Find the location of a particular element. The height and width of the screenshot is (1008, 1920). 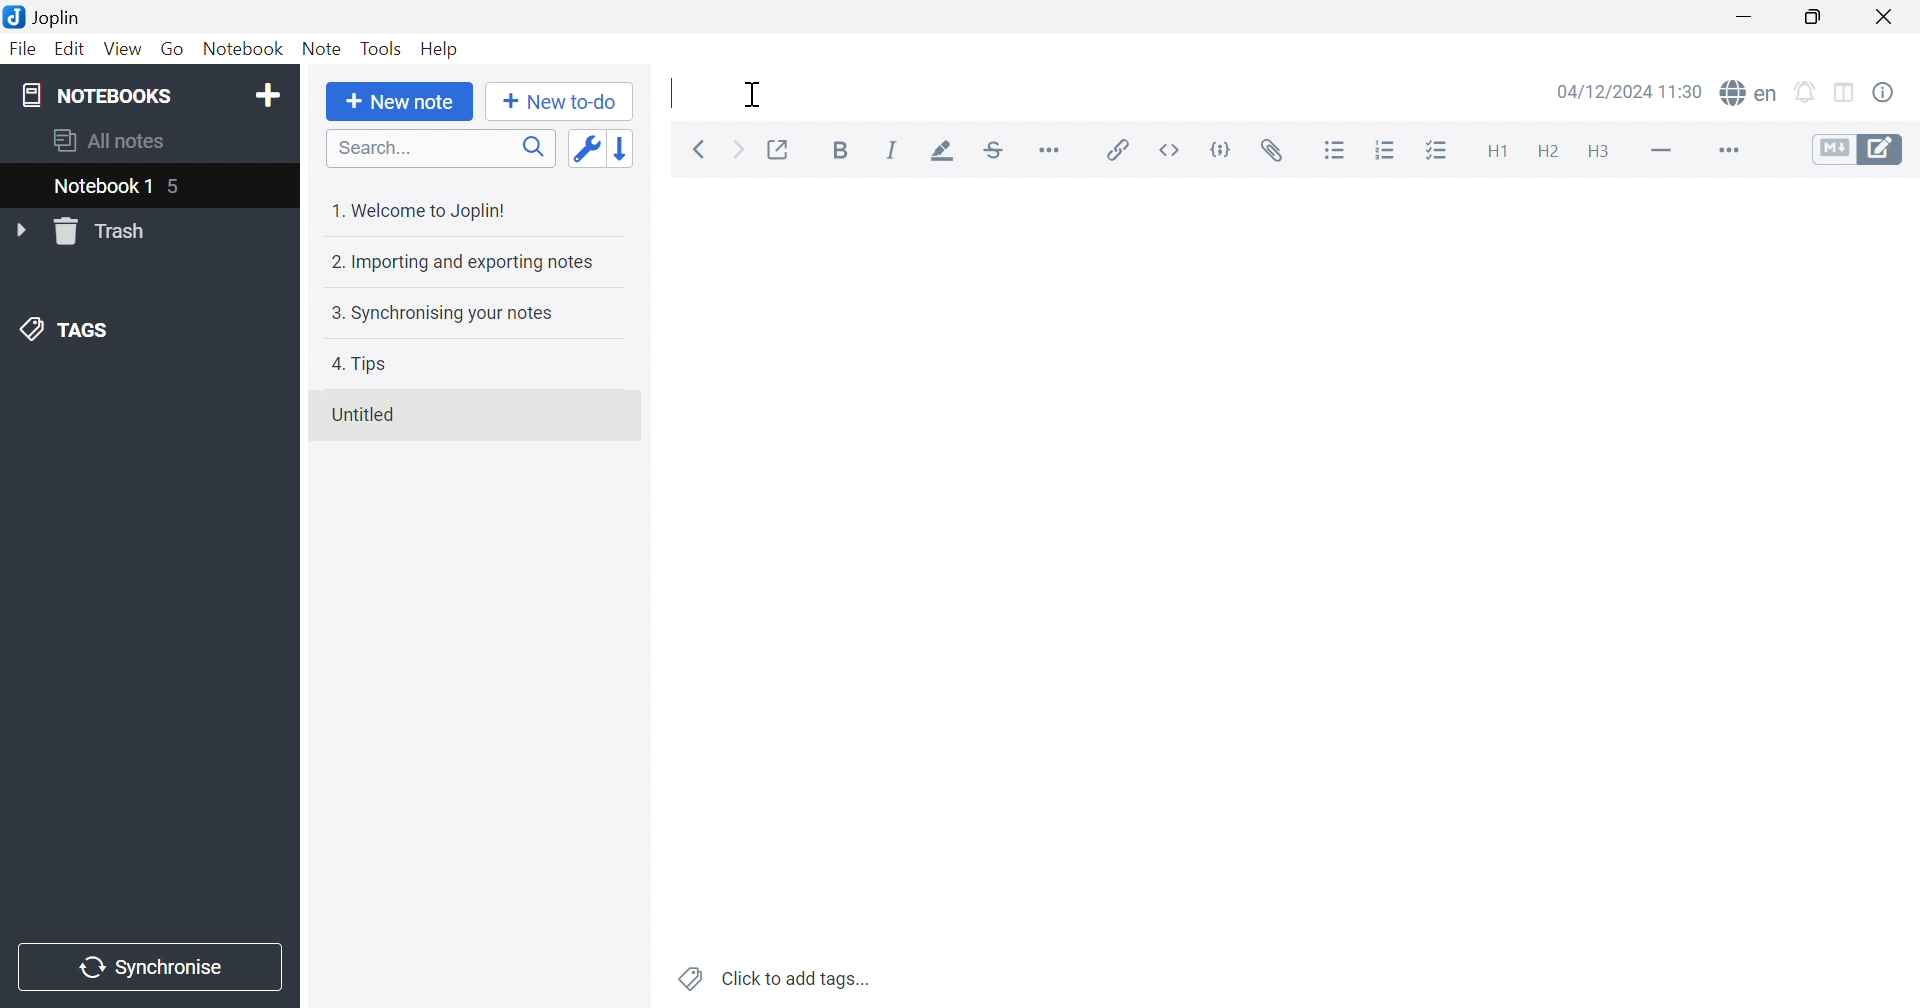

Untitled is located at coordinates (365, 417).